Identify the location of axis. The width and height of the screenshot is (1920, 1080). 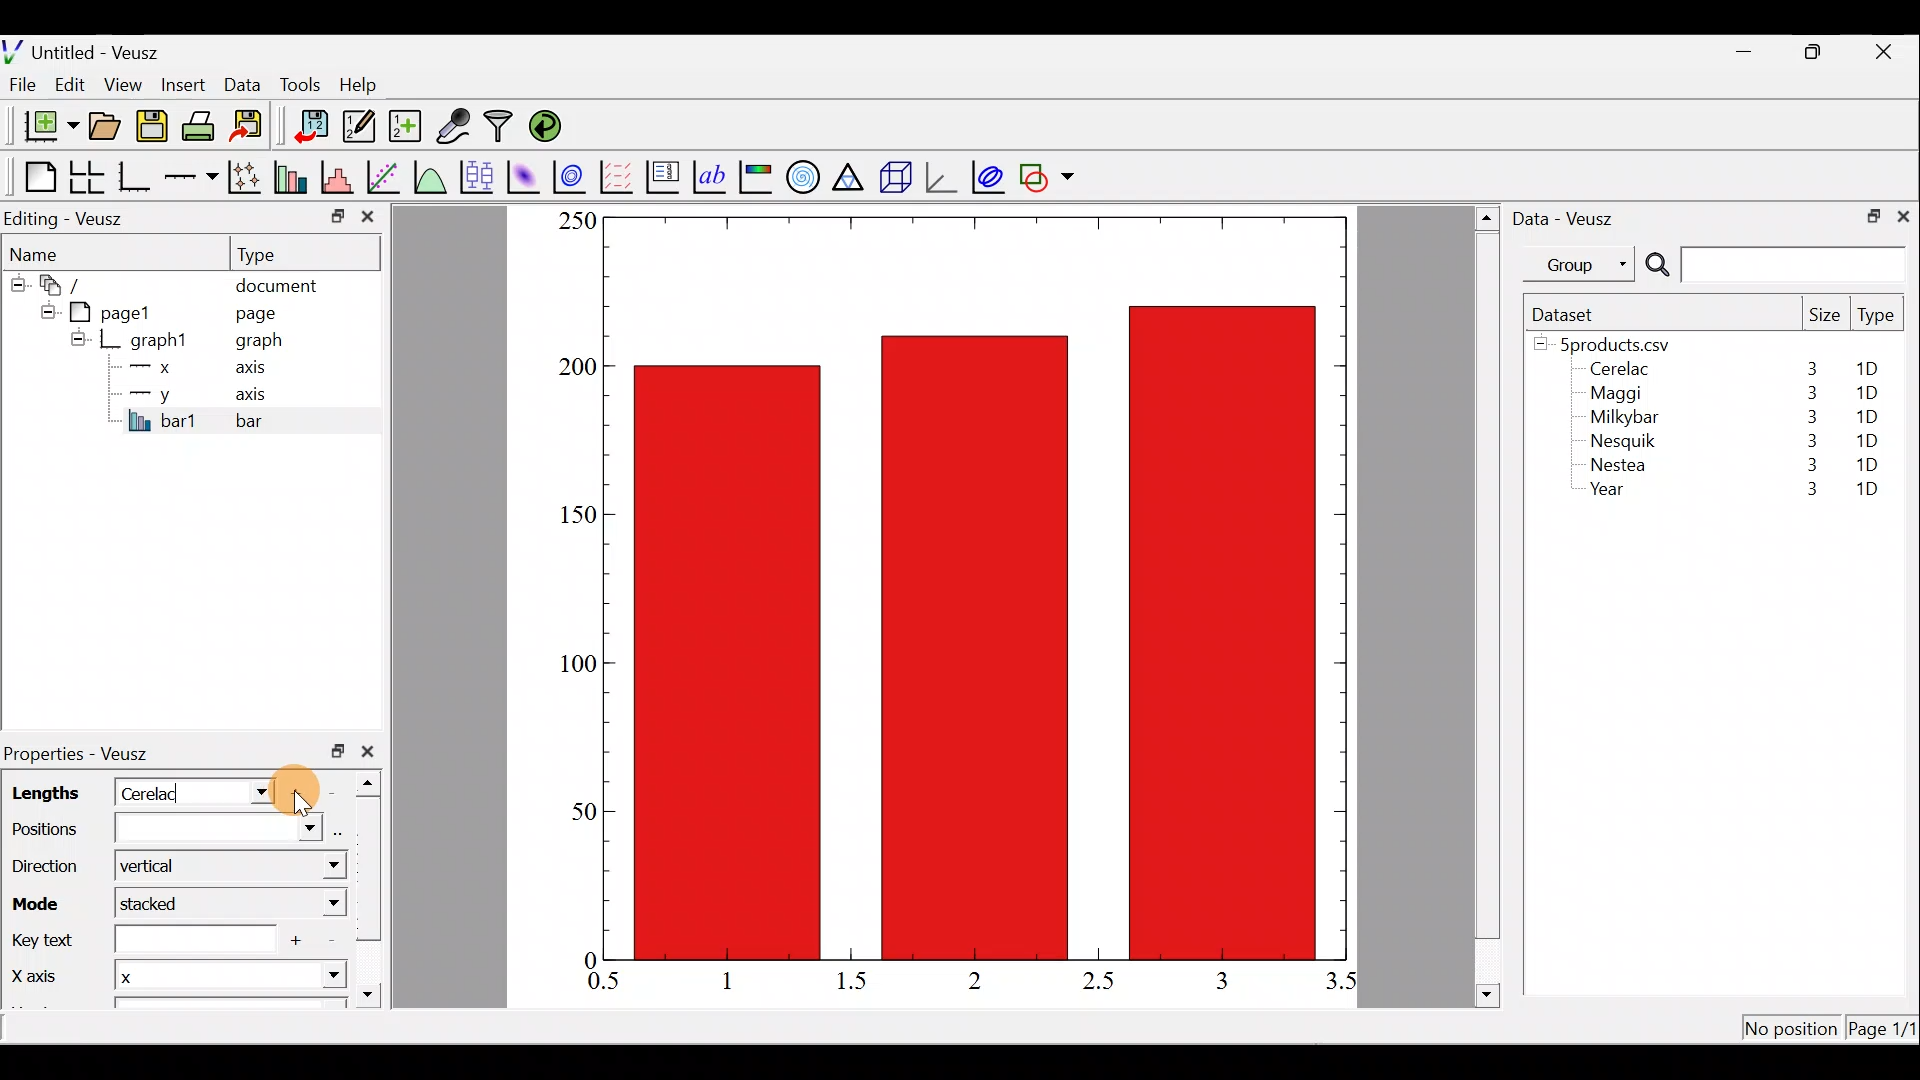
(260, 396).